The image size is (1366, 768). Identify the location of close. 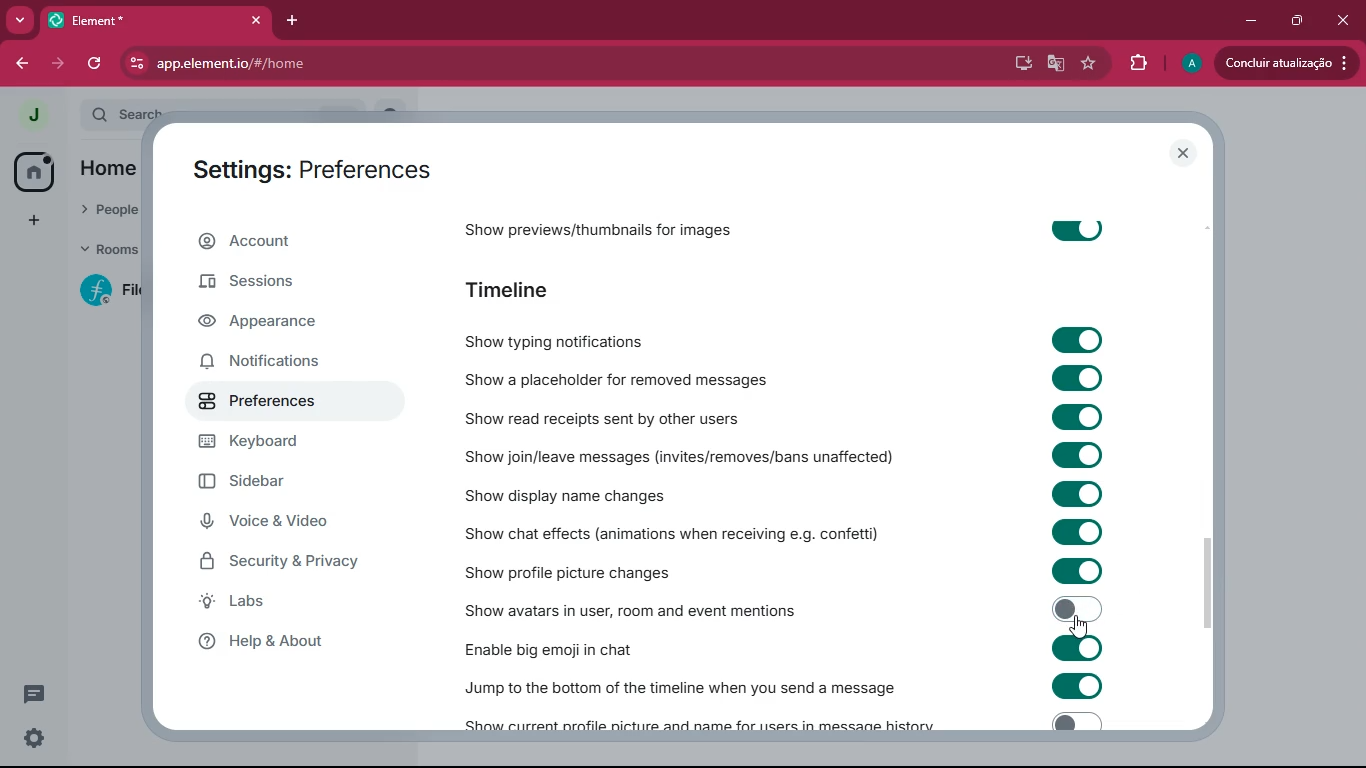
(251, 20).